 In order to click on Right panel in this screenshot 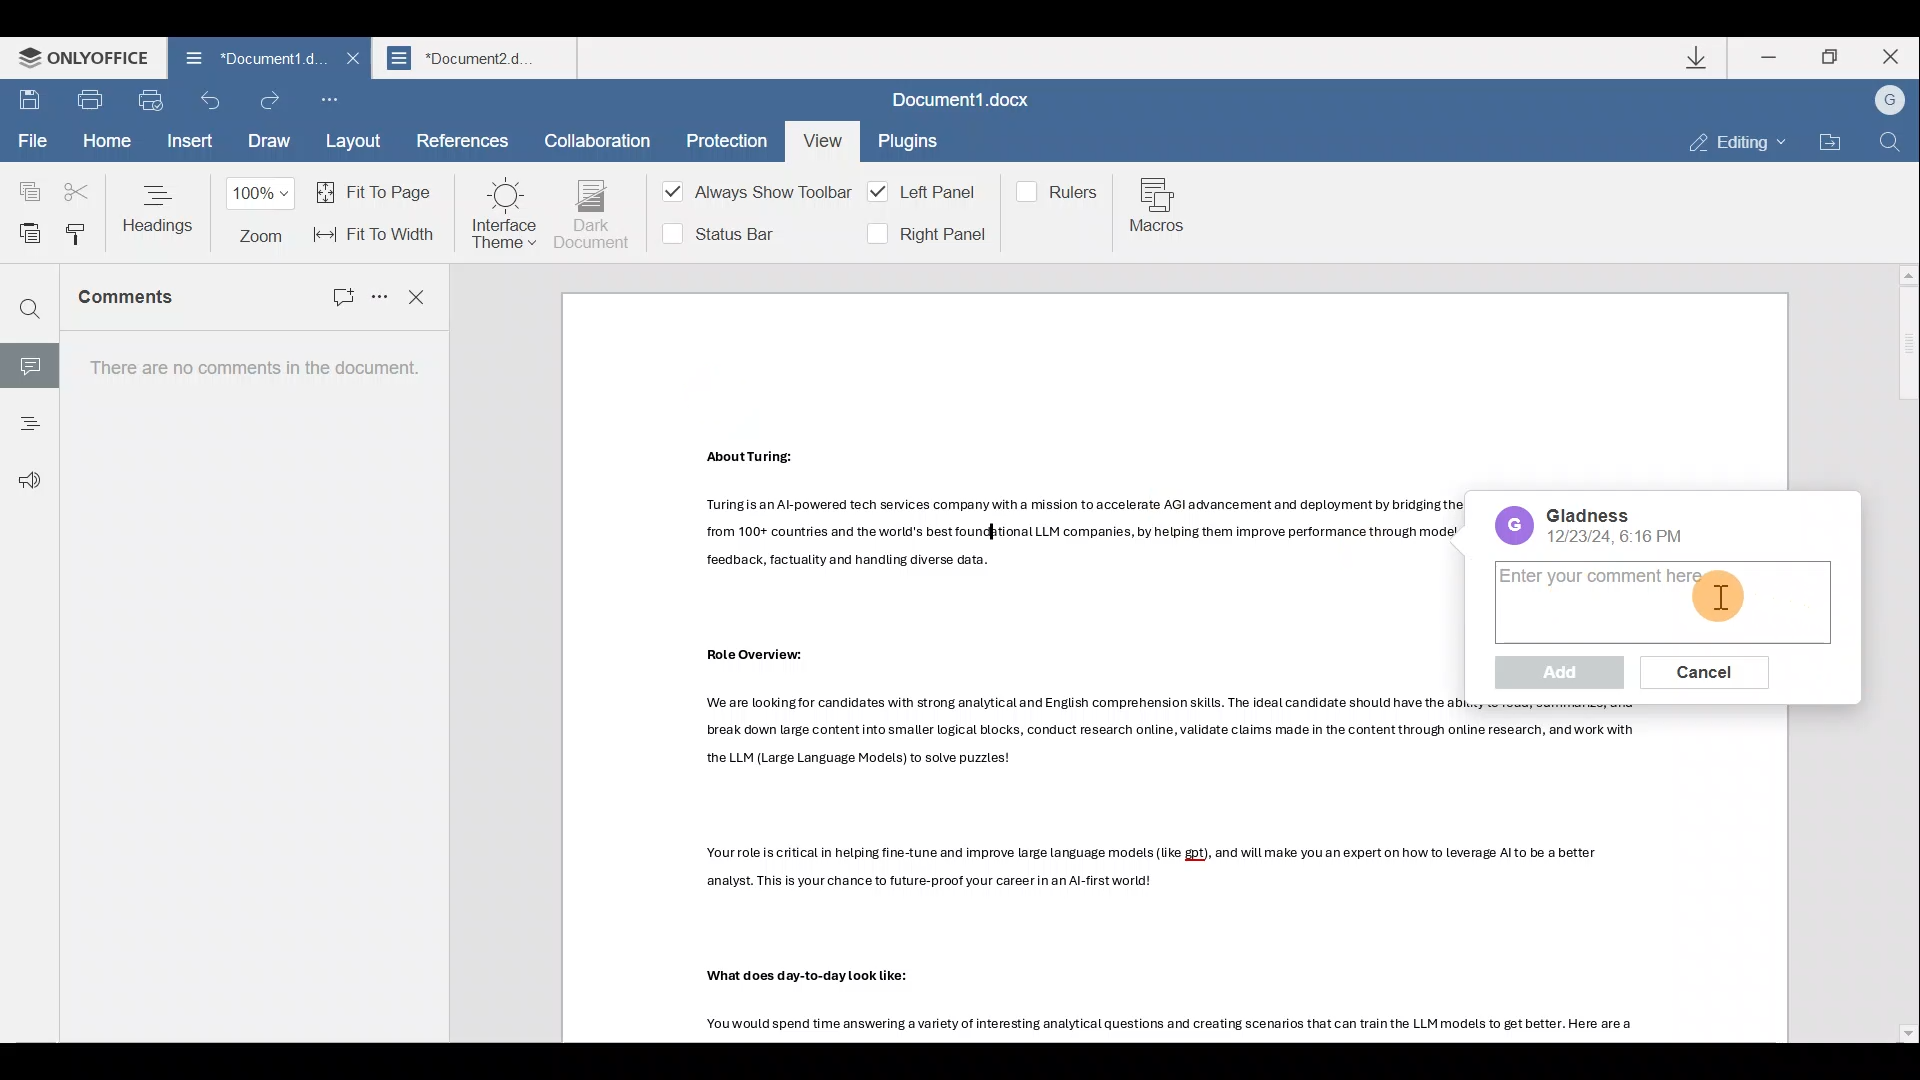, I will do `click(925, 234)`.